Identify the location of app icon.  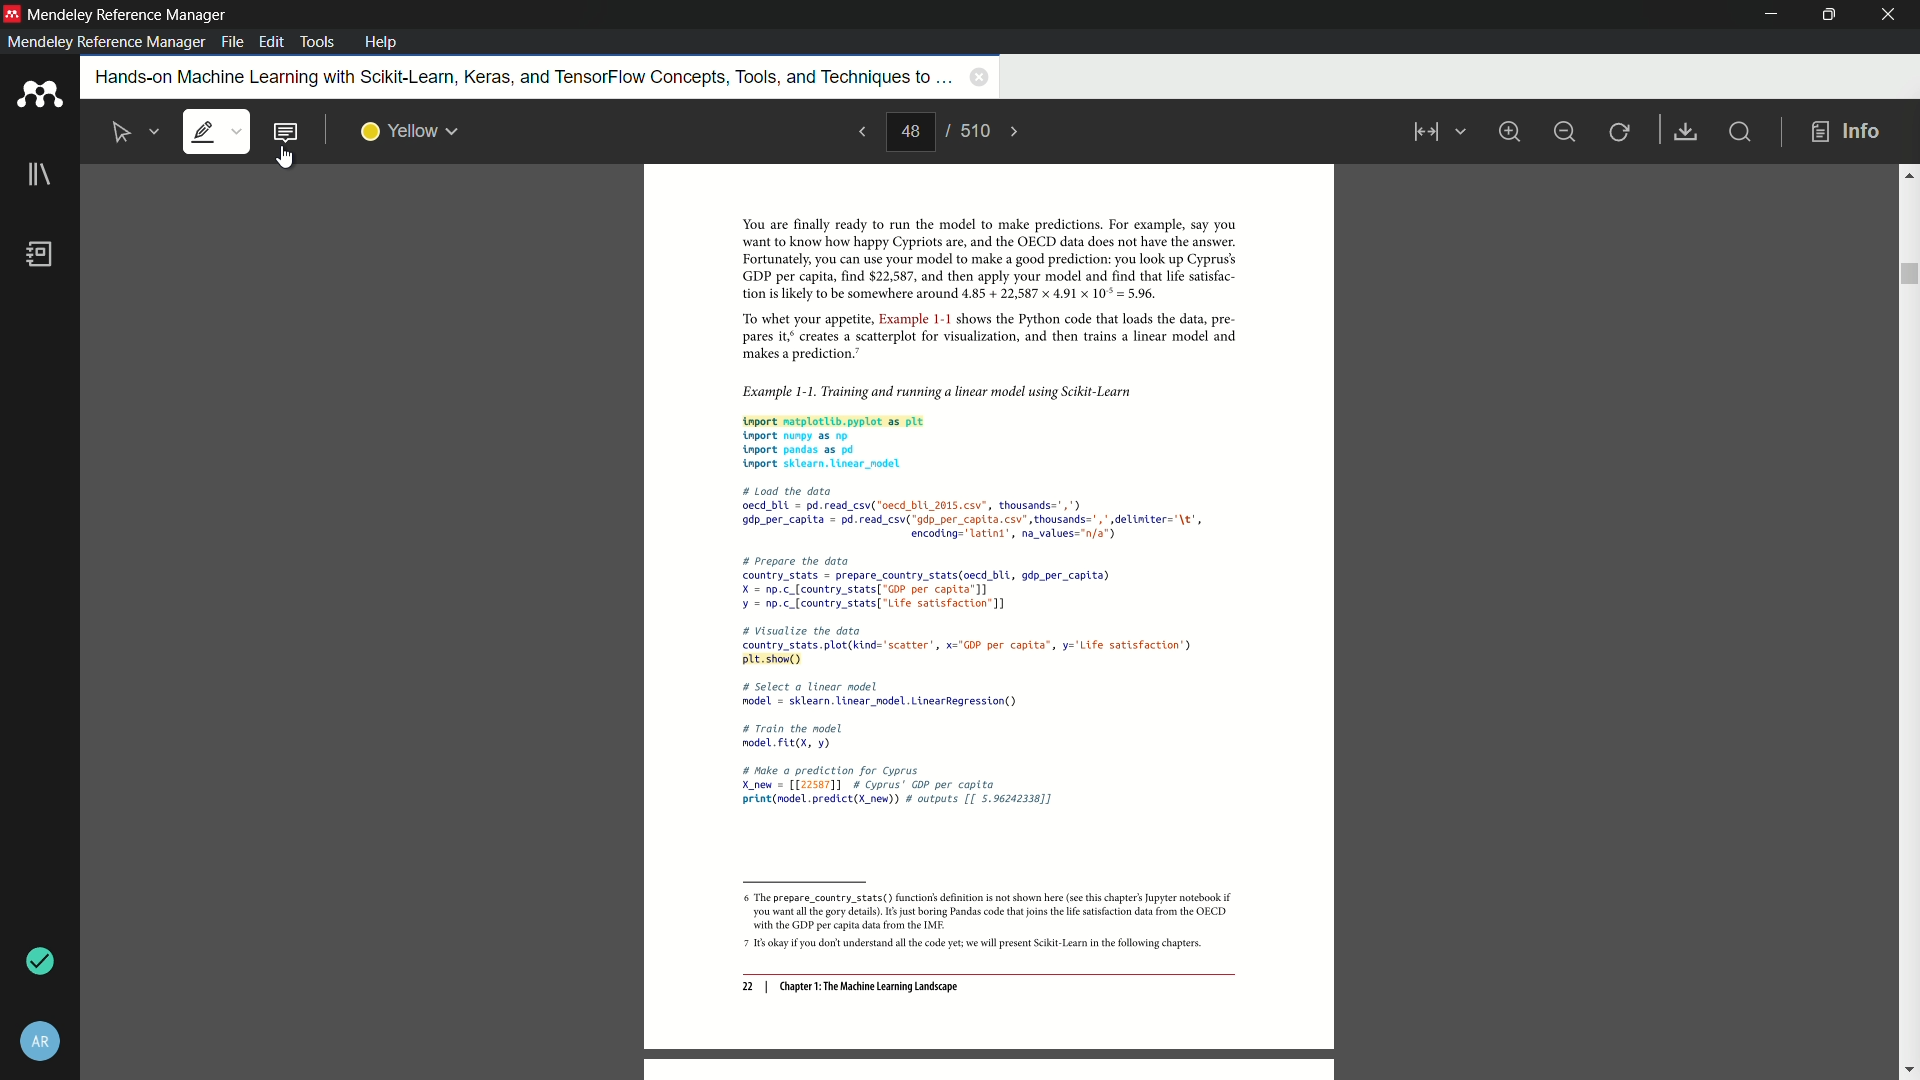
(12, 13).